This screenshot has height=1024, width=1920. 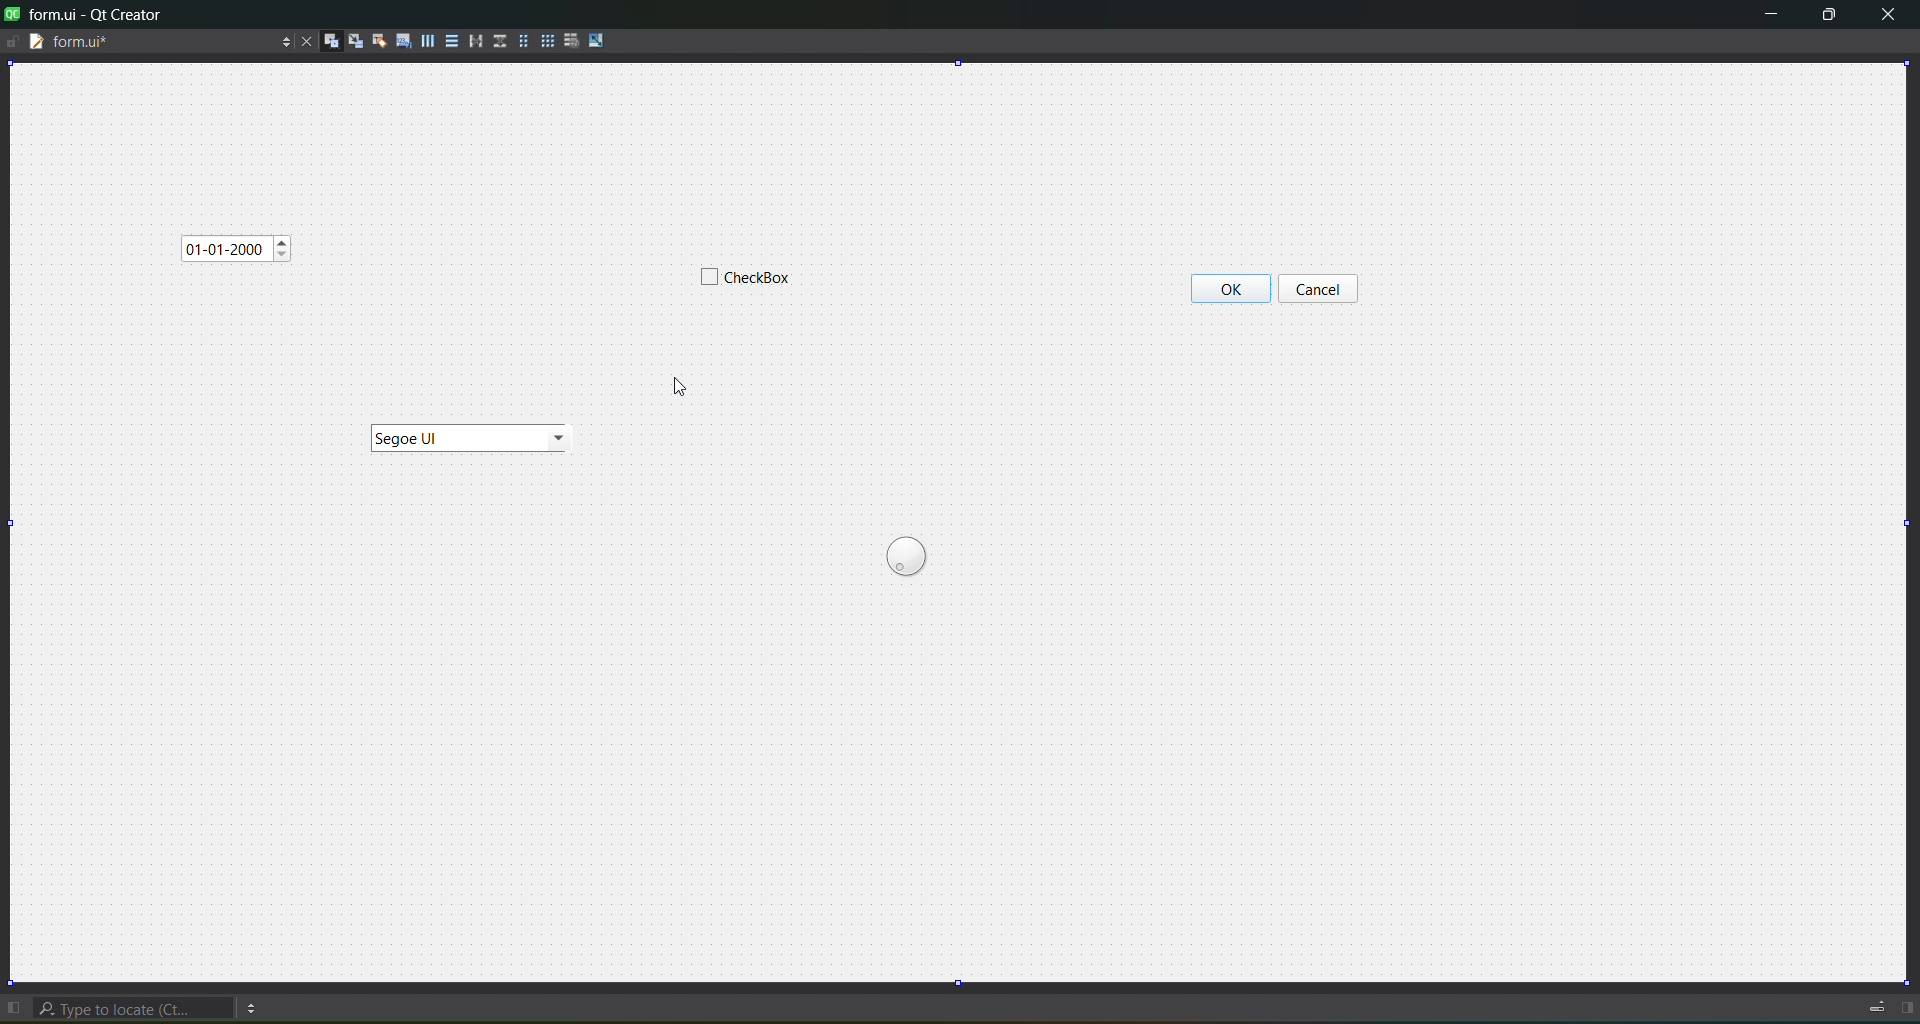 I want to click on Widget, so click(x=907, y=552).